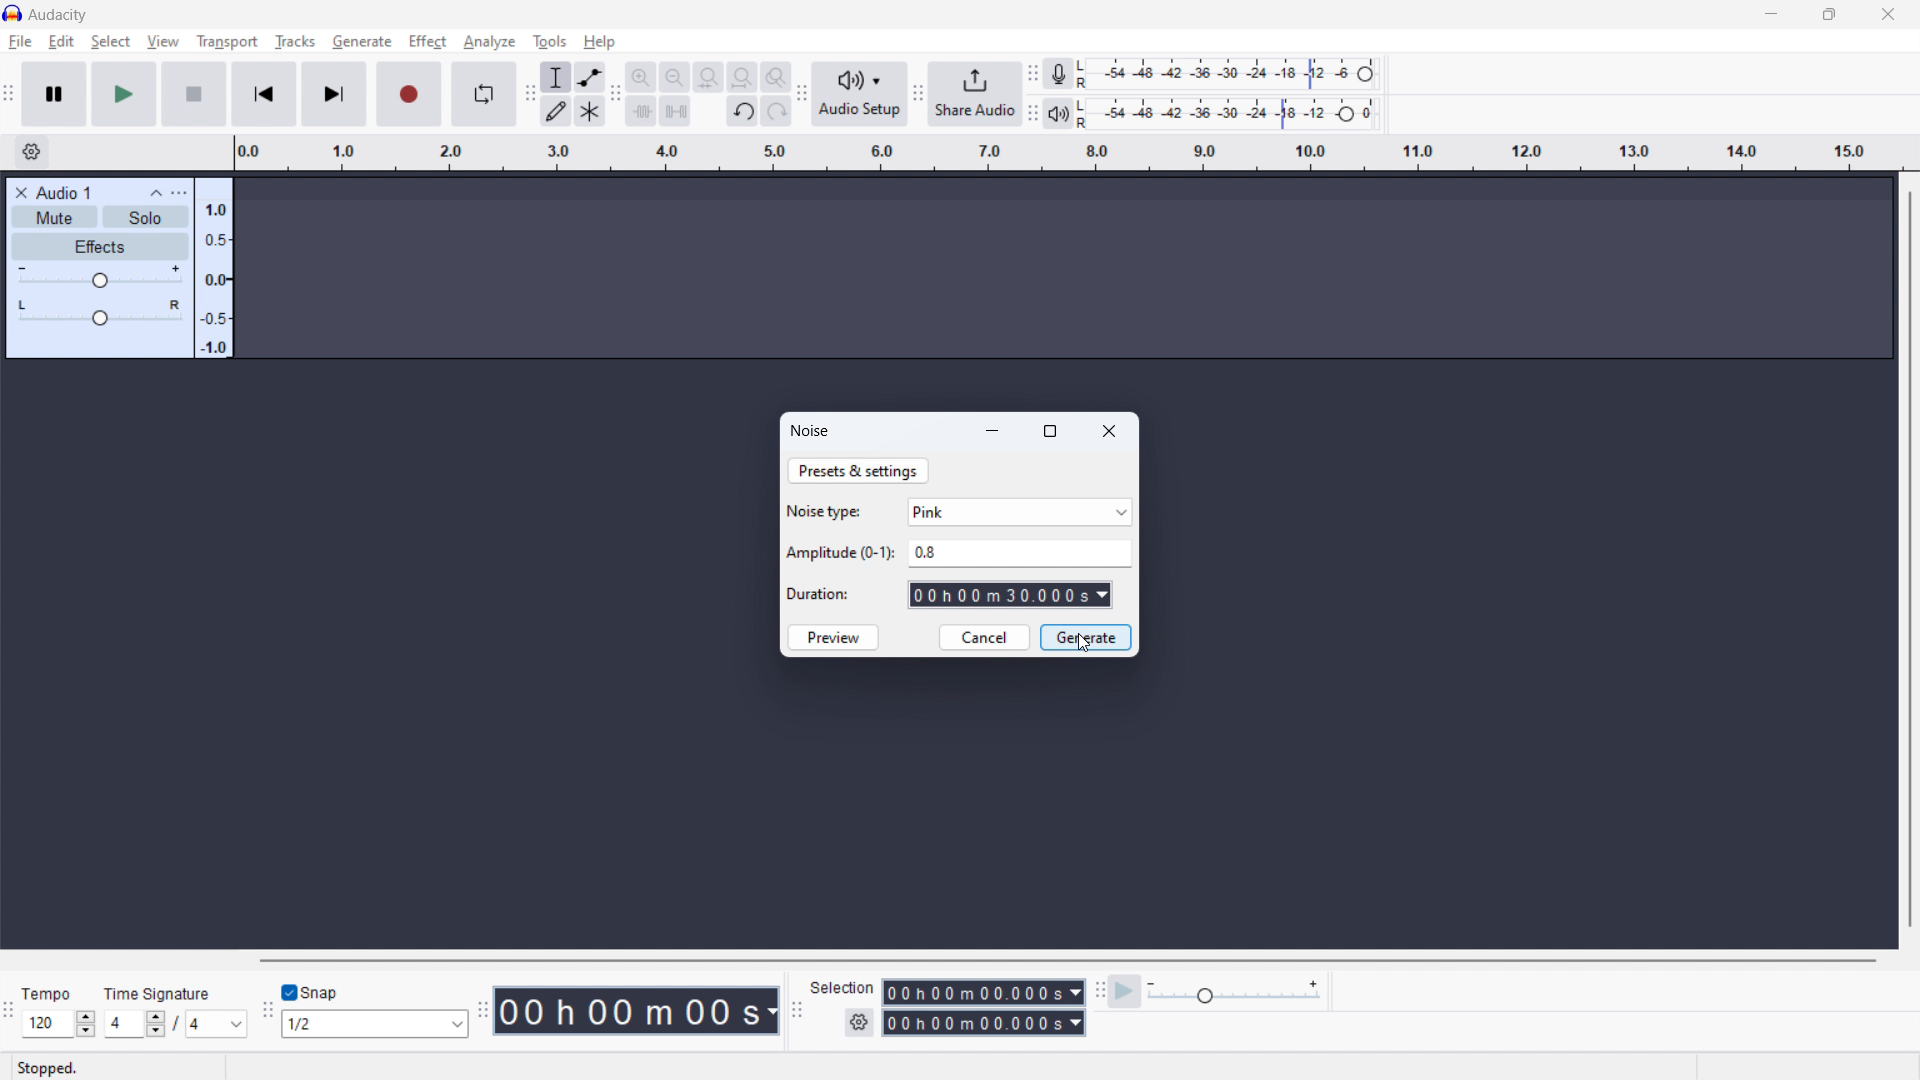  Describe the element at coordinates (833, 637) in the screenshot. I see `preview` at that location.